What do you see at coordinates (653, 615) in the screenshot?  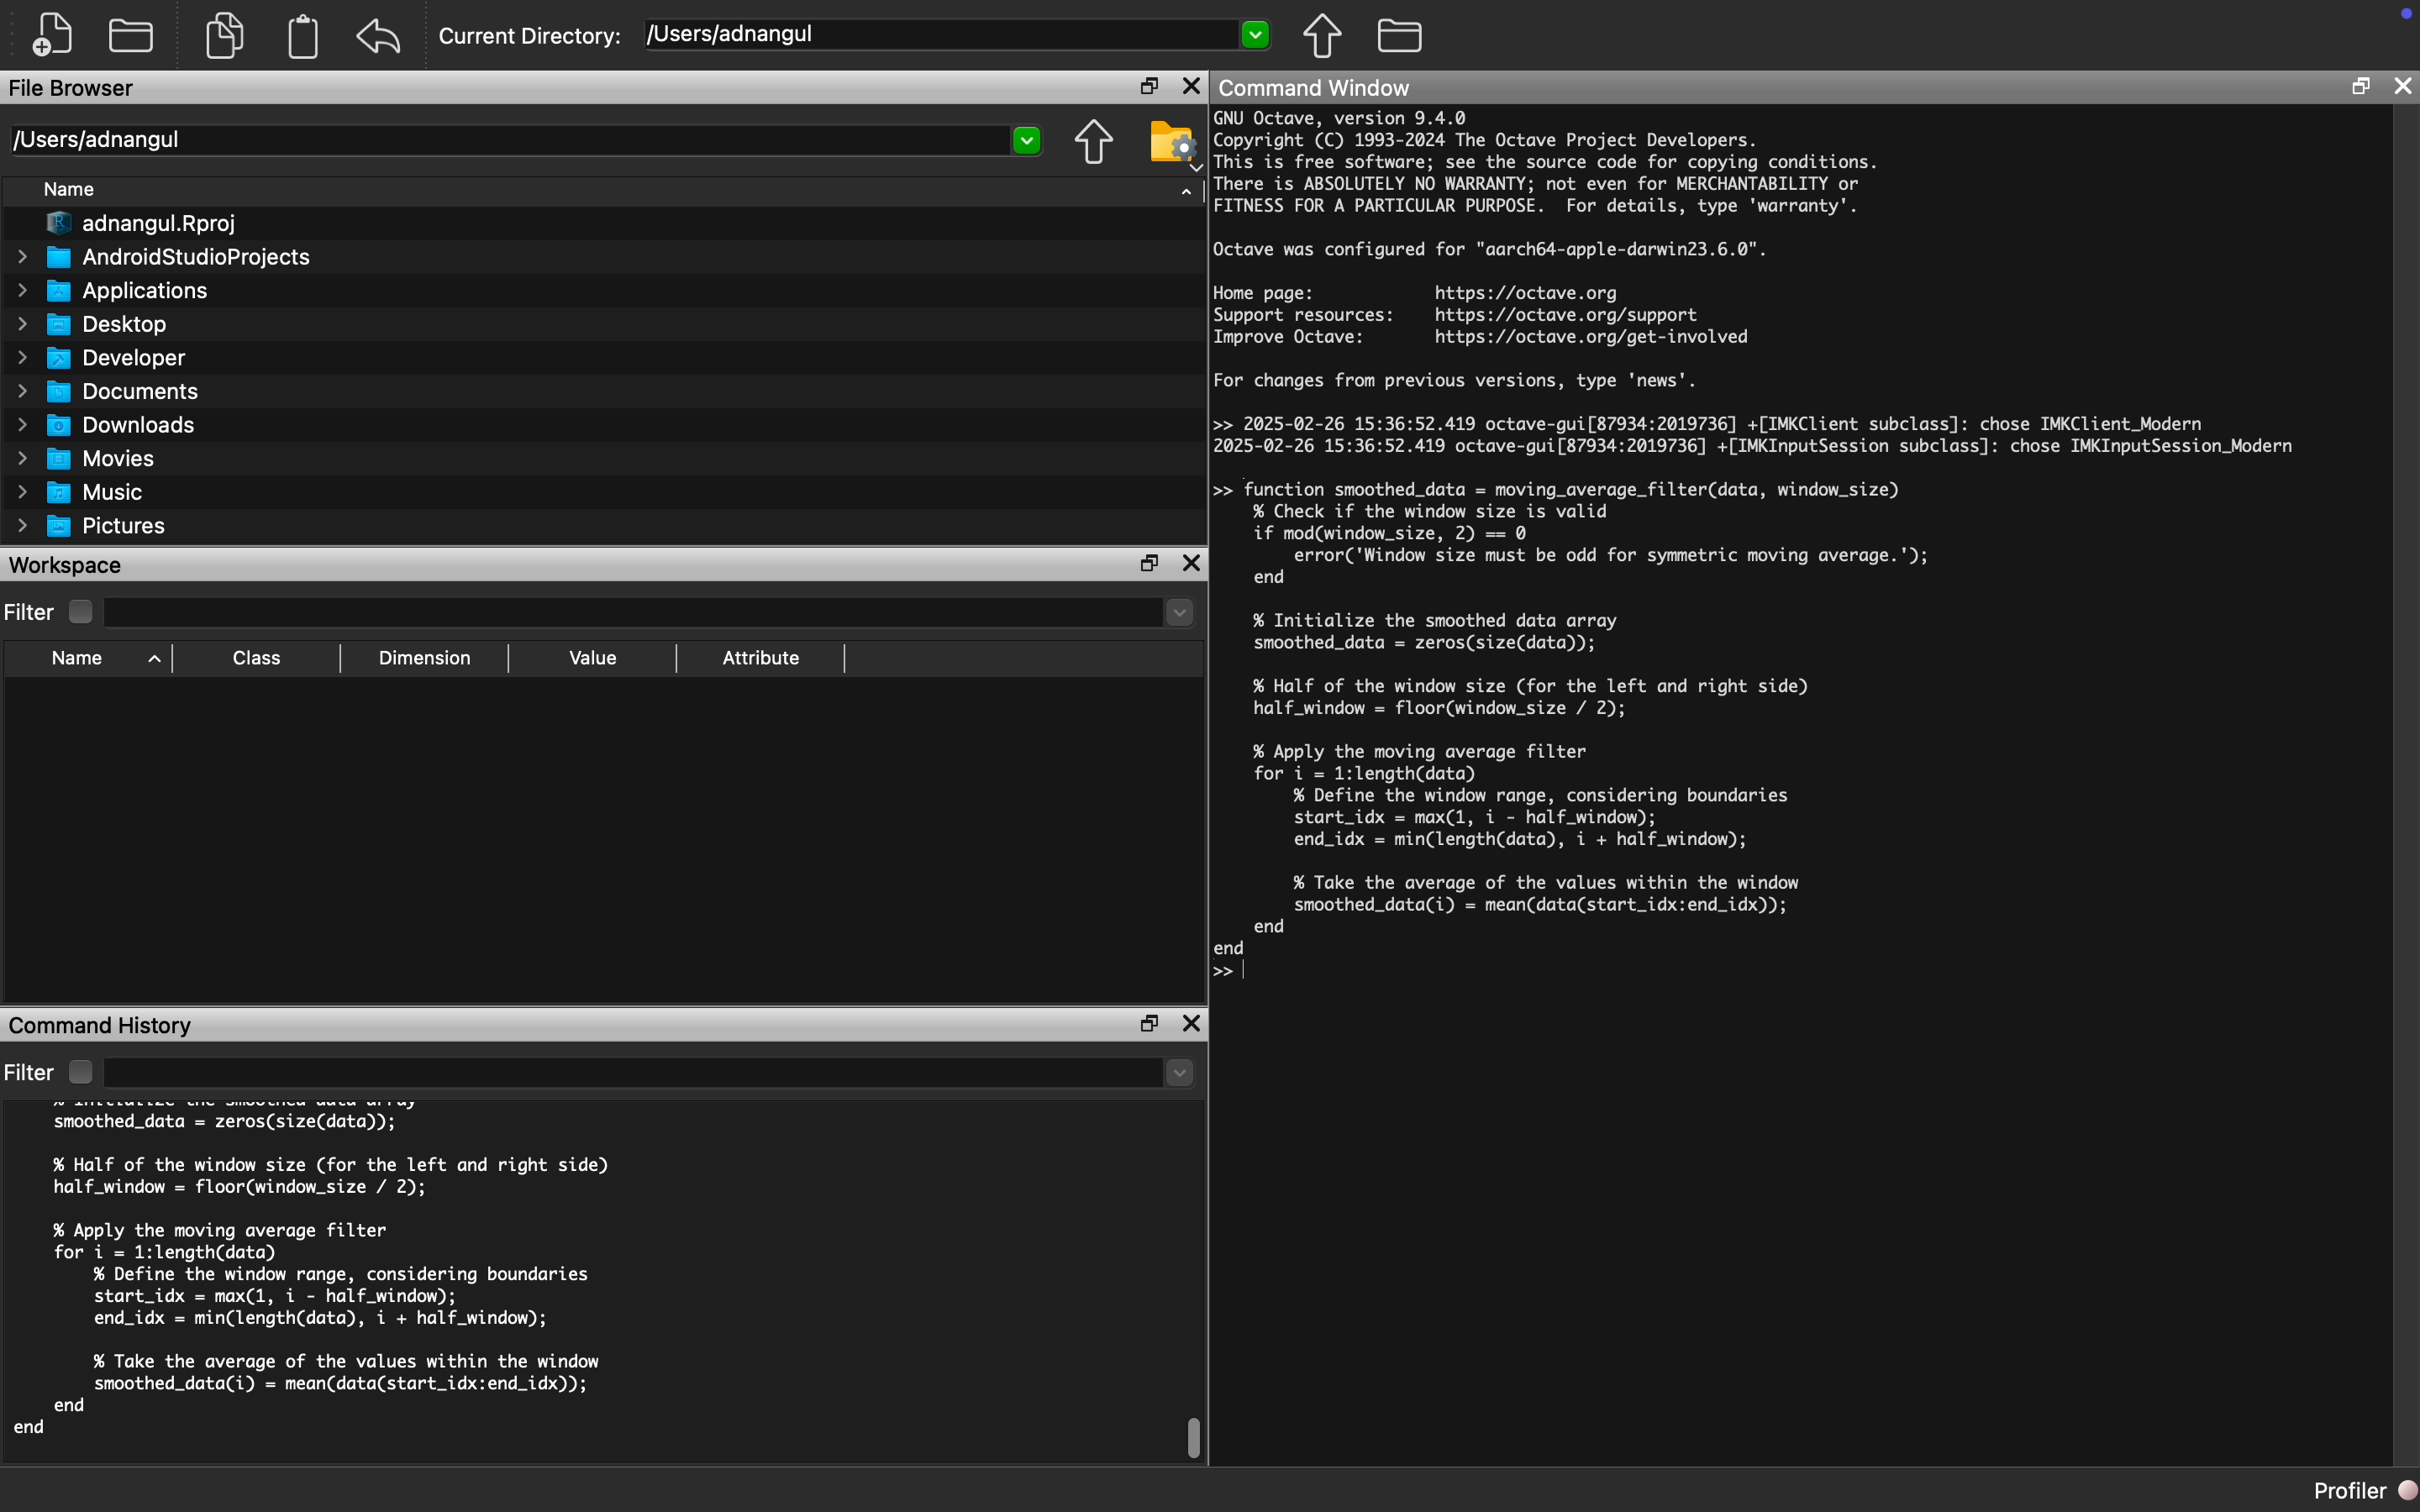 I see `Dropdown` at bounding box center [653, 615].